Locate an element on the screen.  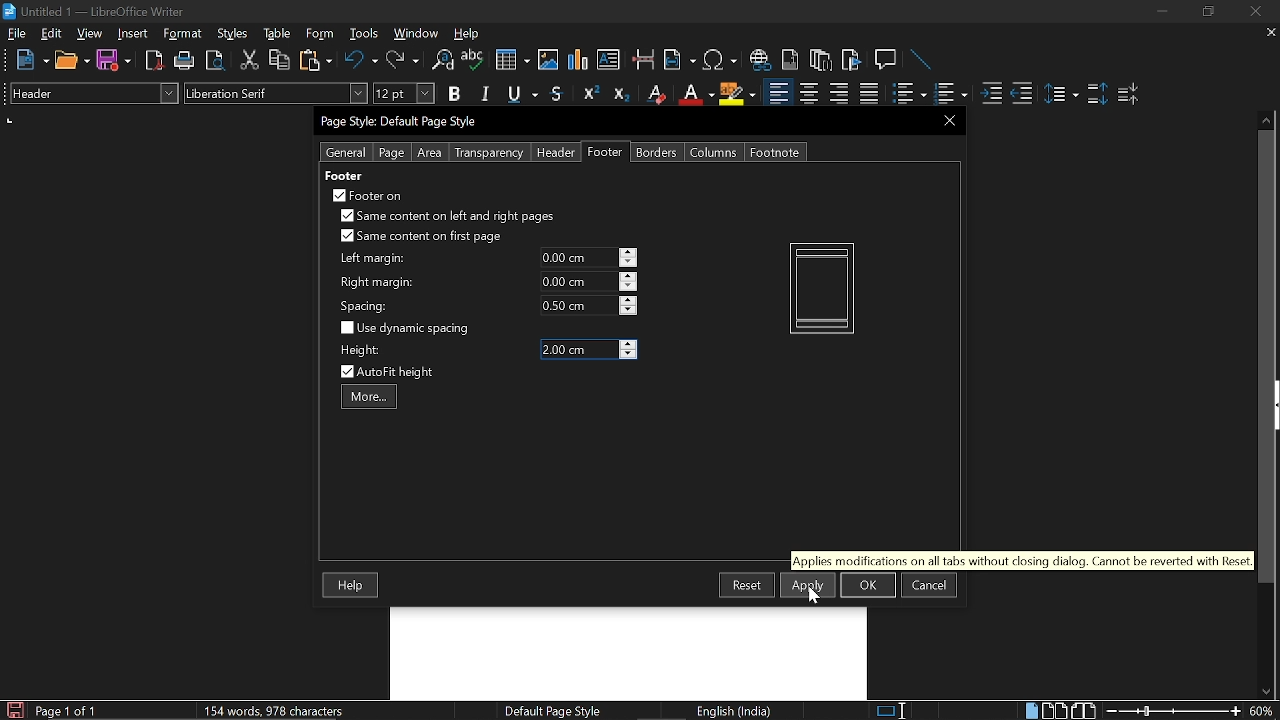
Redo is located at coordinates (402, 60).